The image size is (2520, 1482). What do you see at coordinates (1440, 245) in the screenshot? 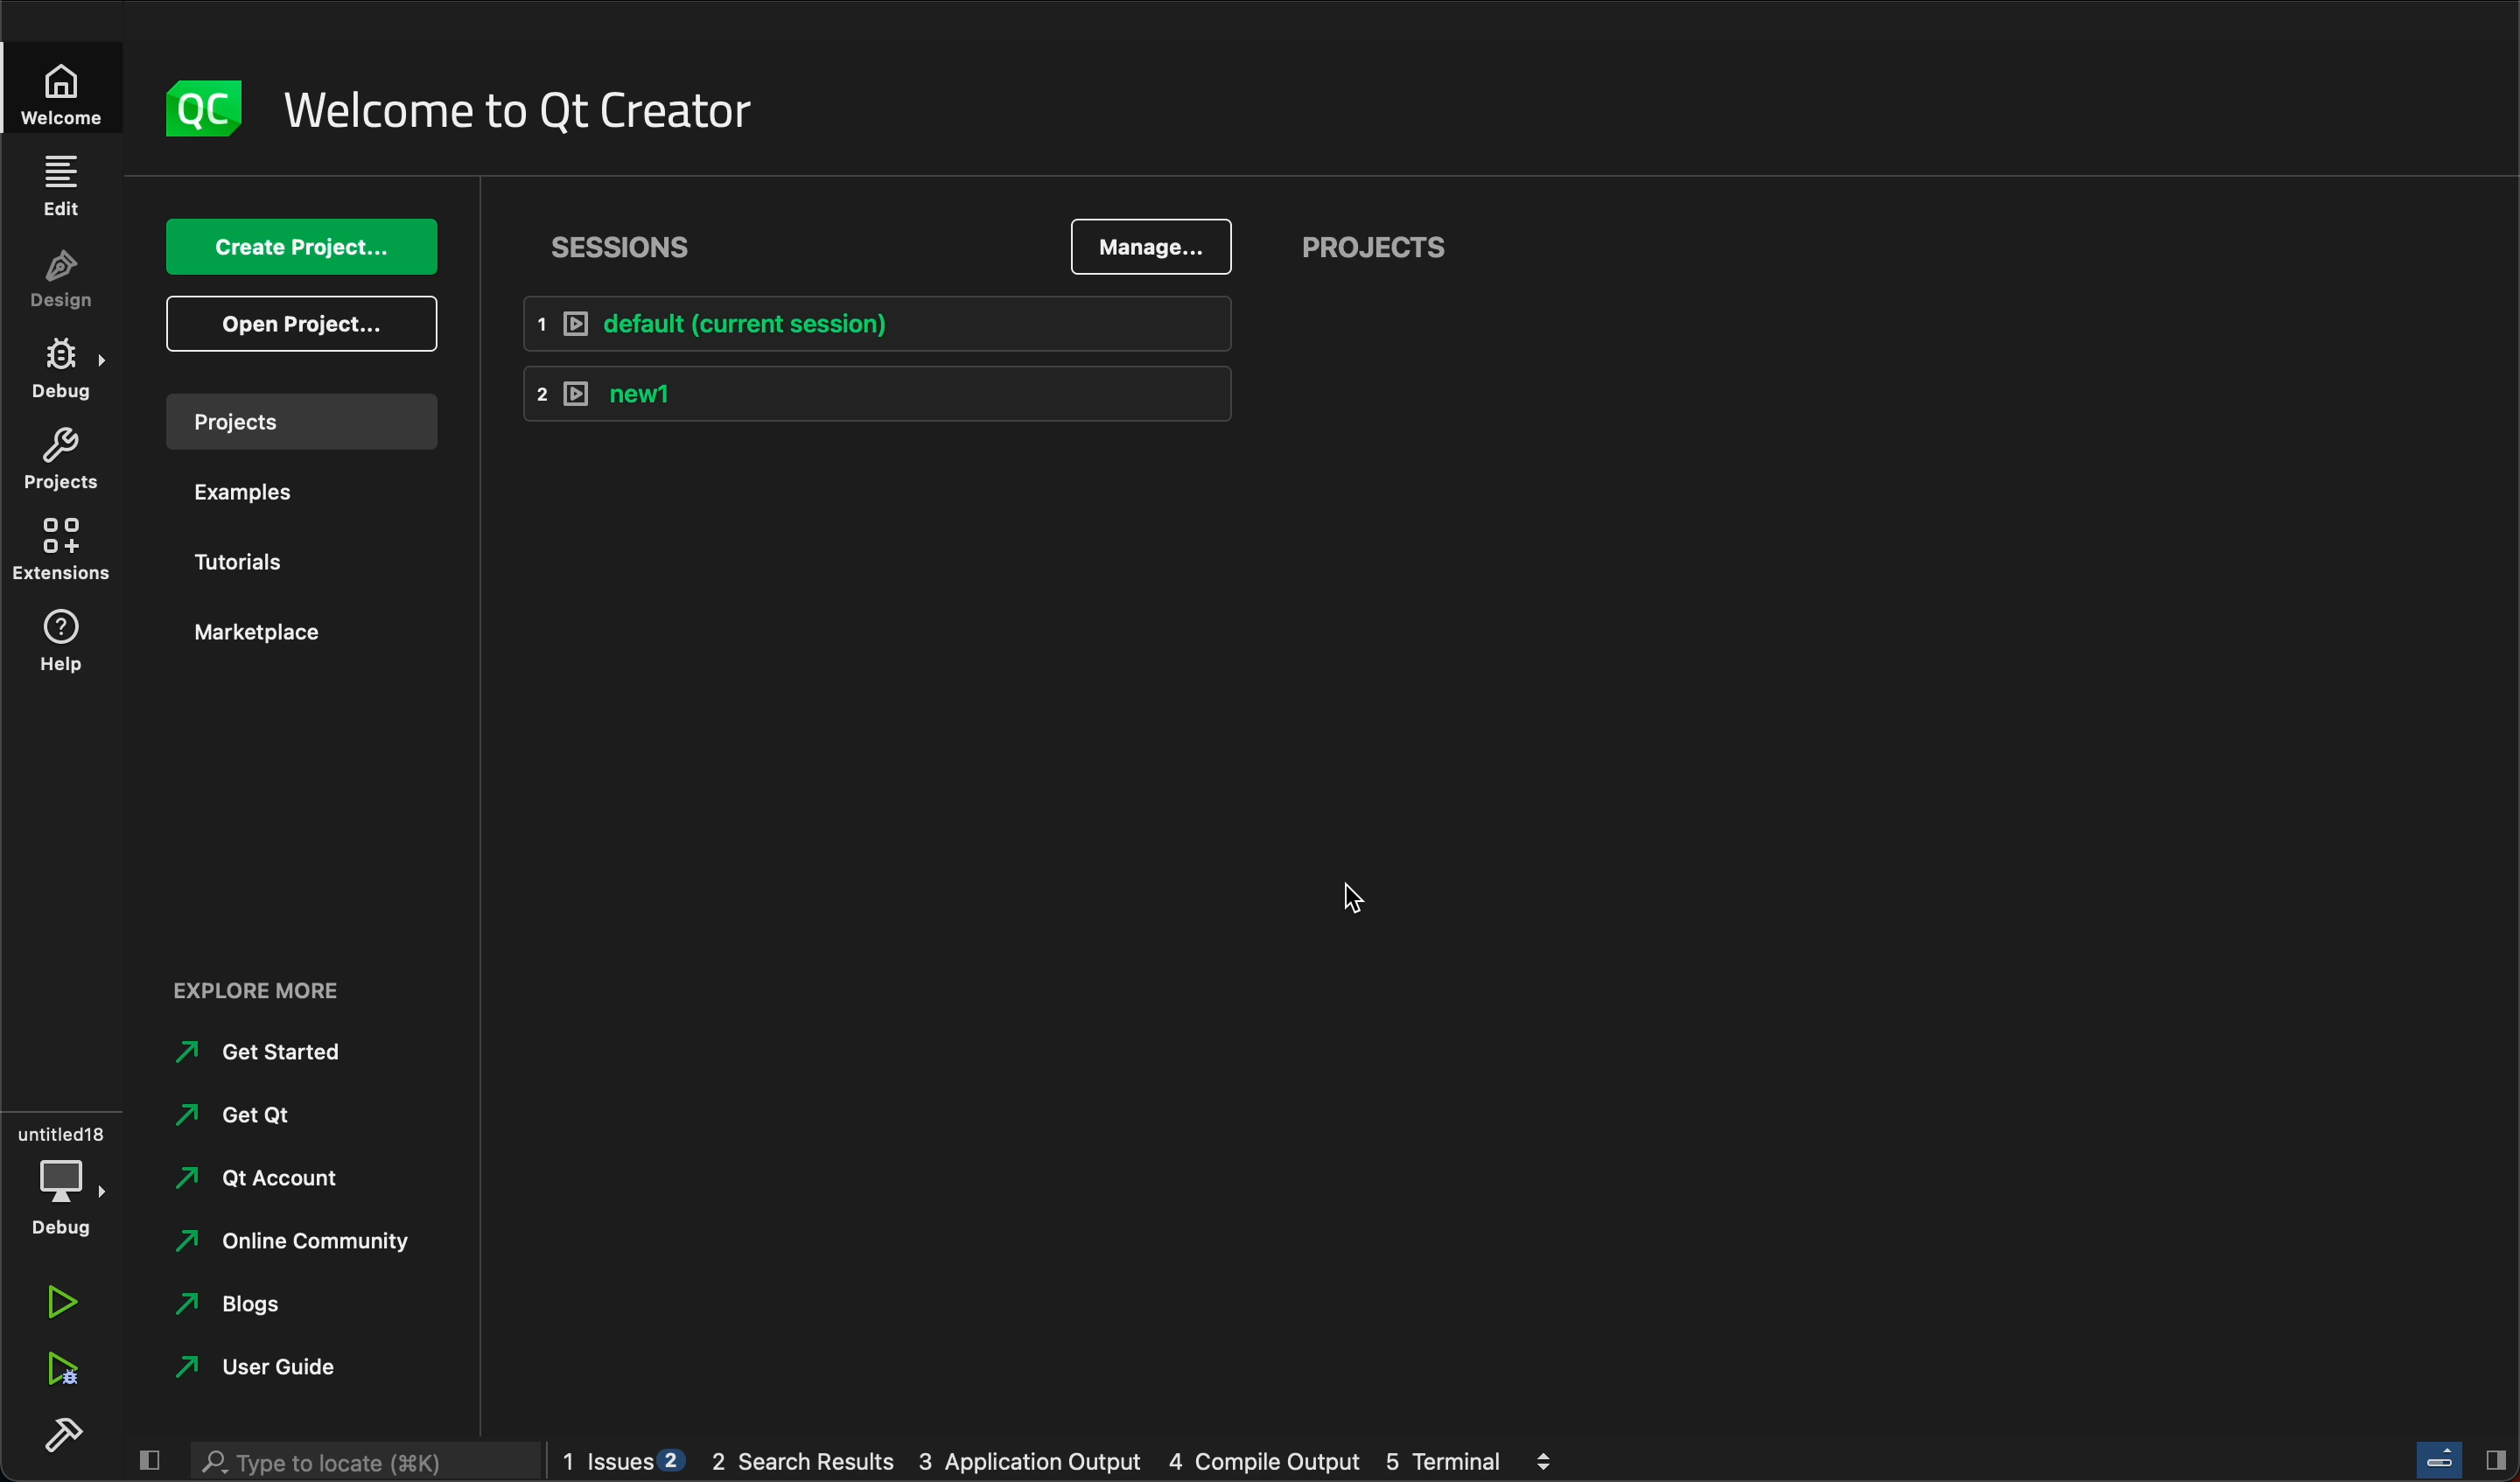
I see `projects` at bounding box center [1440, 245].